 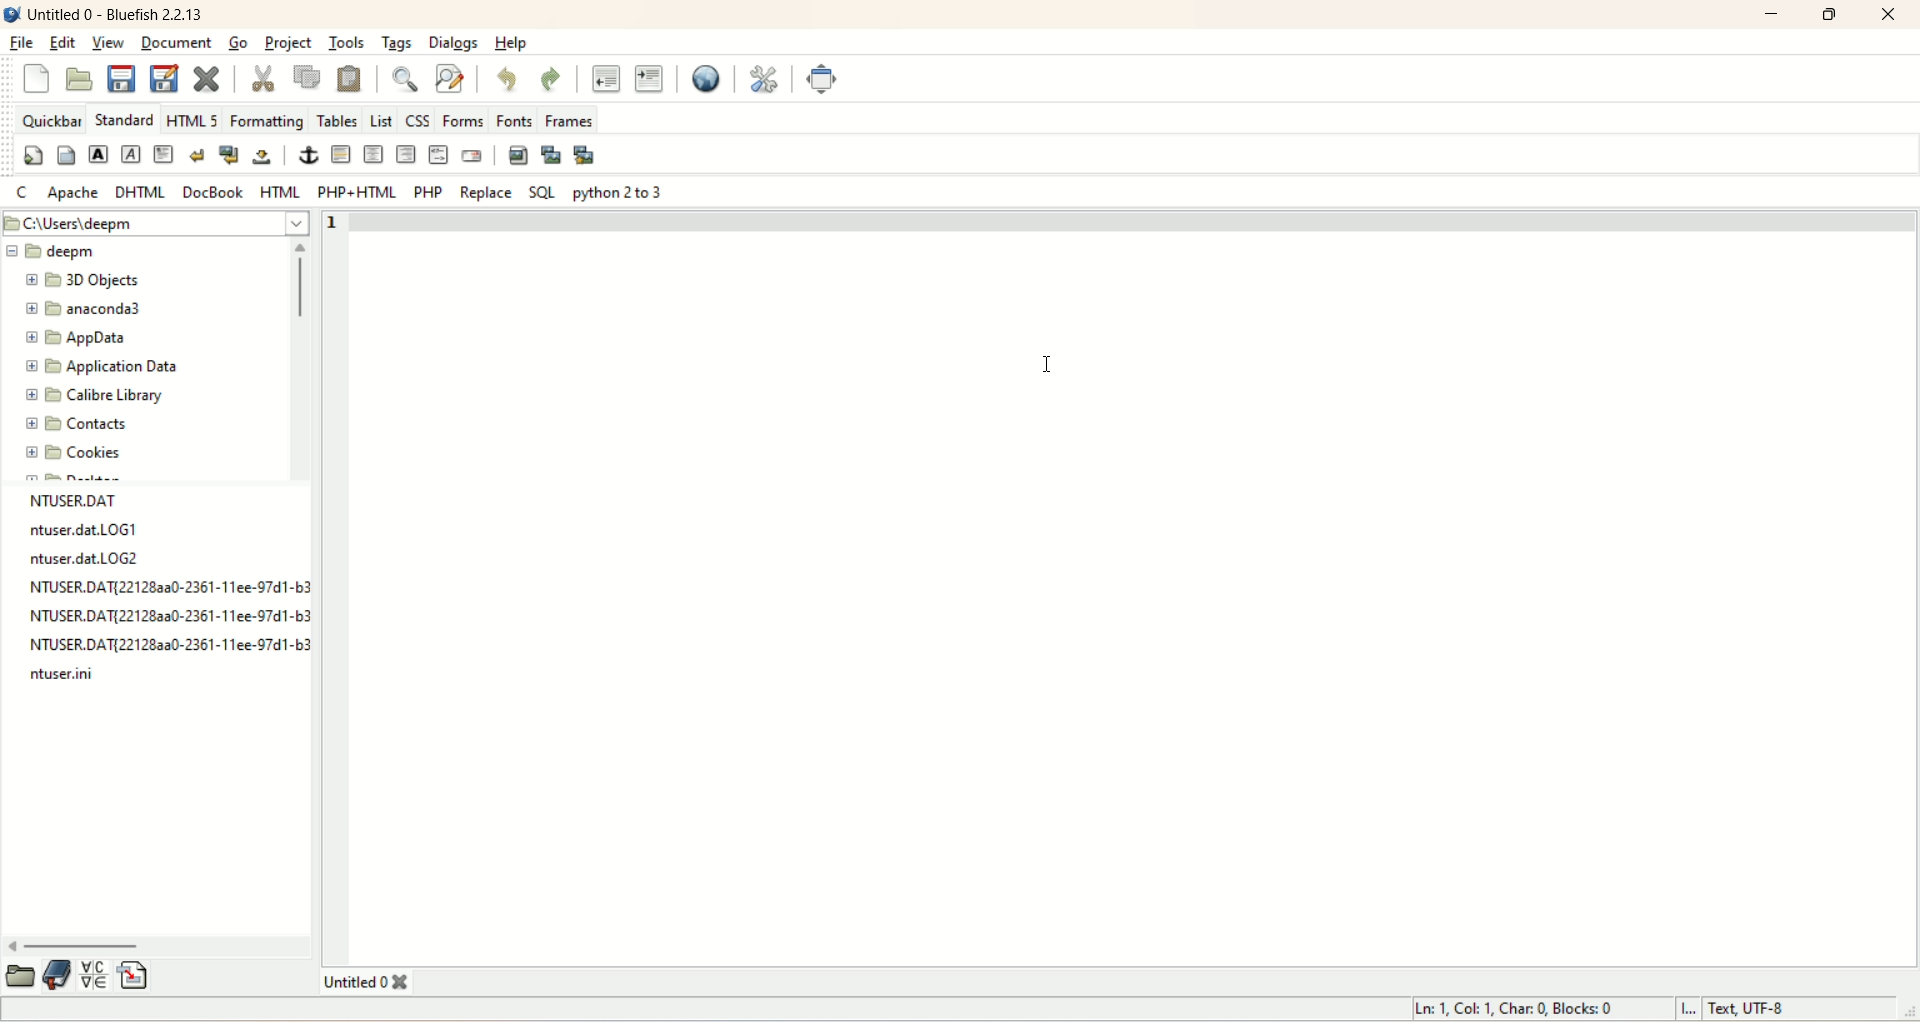 What do you see at coordinates (194, 122) in the screenshot?
I see `HTML 5` at bounding box center [194, 122].